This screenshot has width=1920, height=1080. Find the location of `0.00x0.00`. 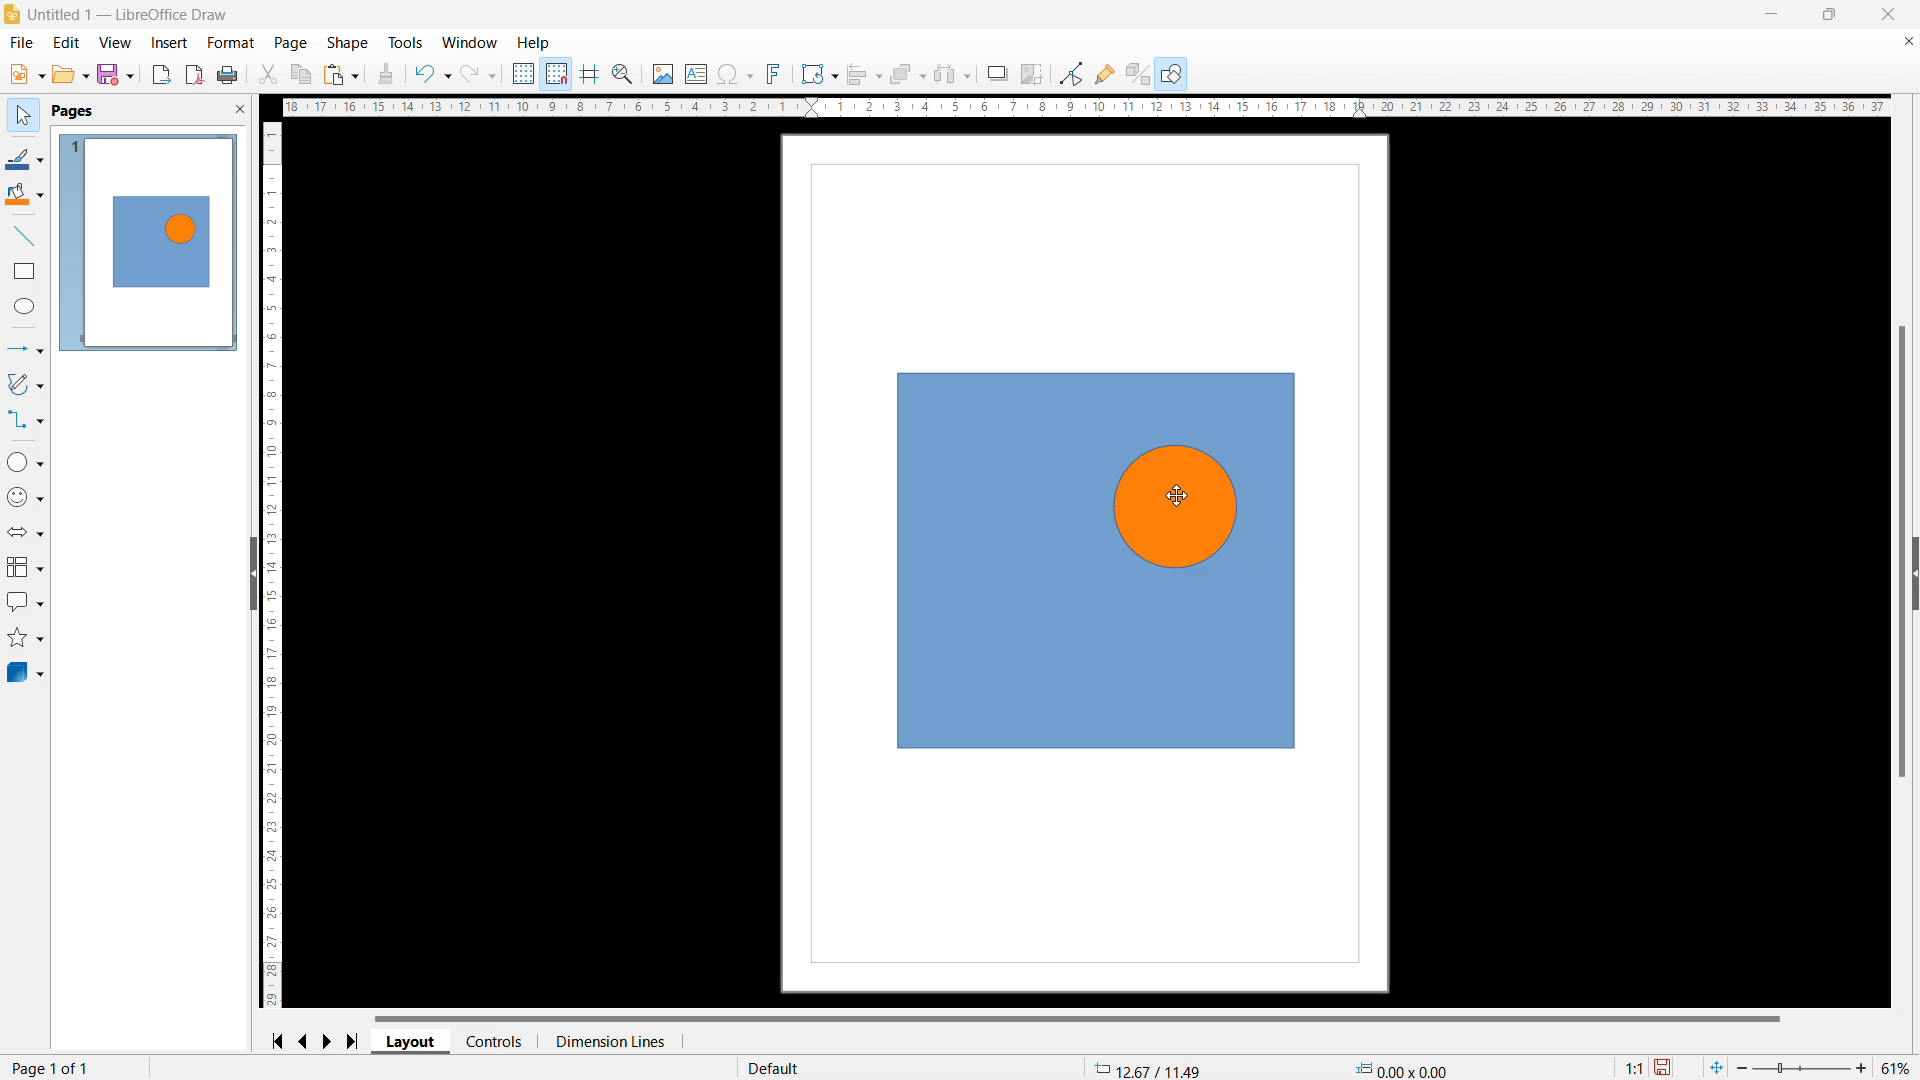

0.00x0.00 is located at coordinates (1404, 1068).